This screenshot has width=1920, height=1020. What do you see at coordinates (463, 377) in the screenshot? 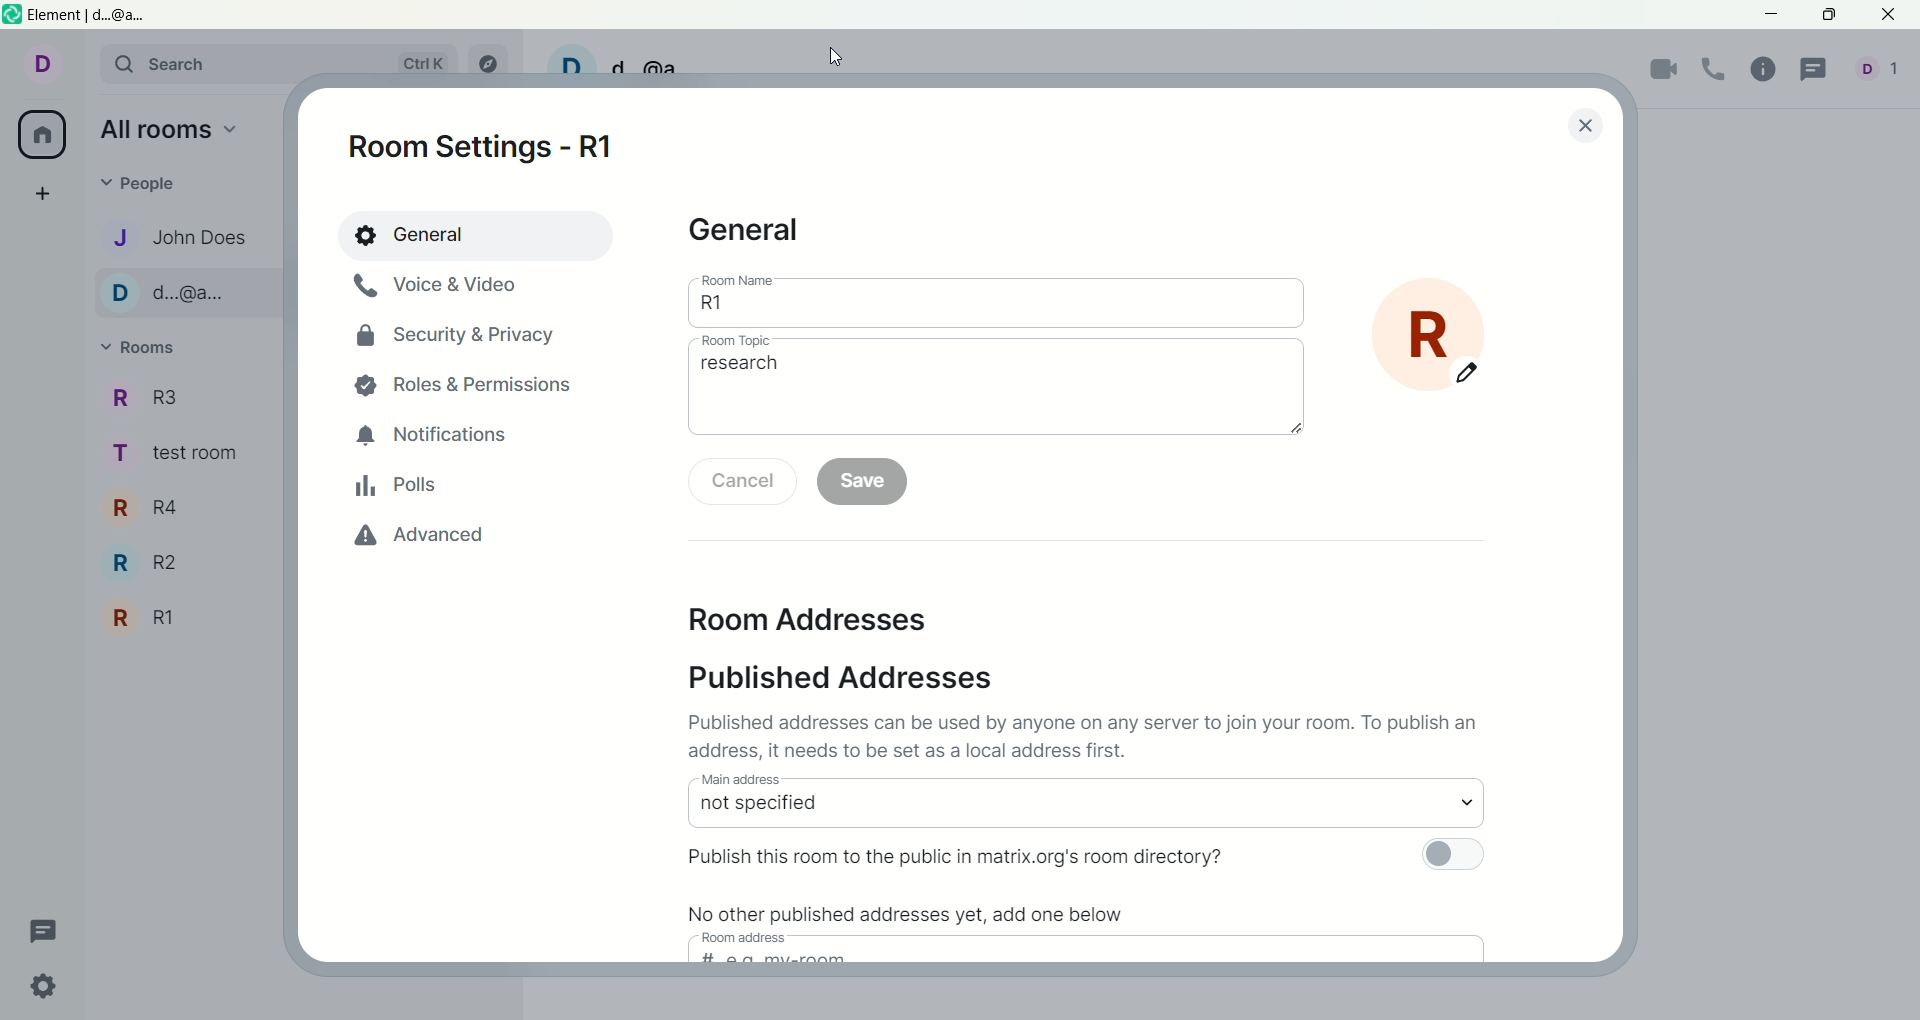
I see `roles and permissions` at bounding box center [463, 377].